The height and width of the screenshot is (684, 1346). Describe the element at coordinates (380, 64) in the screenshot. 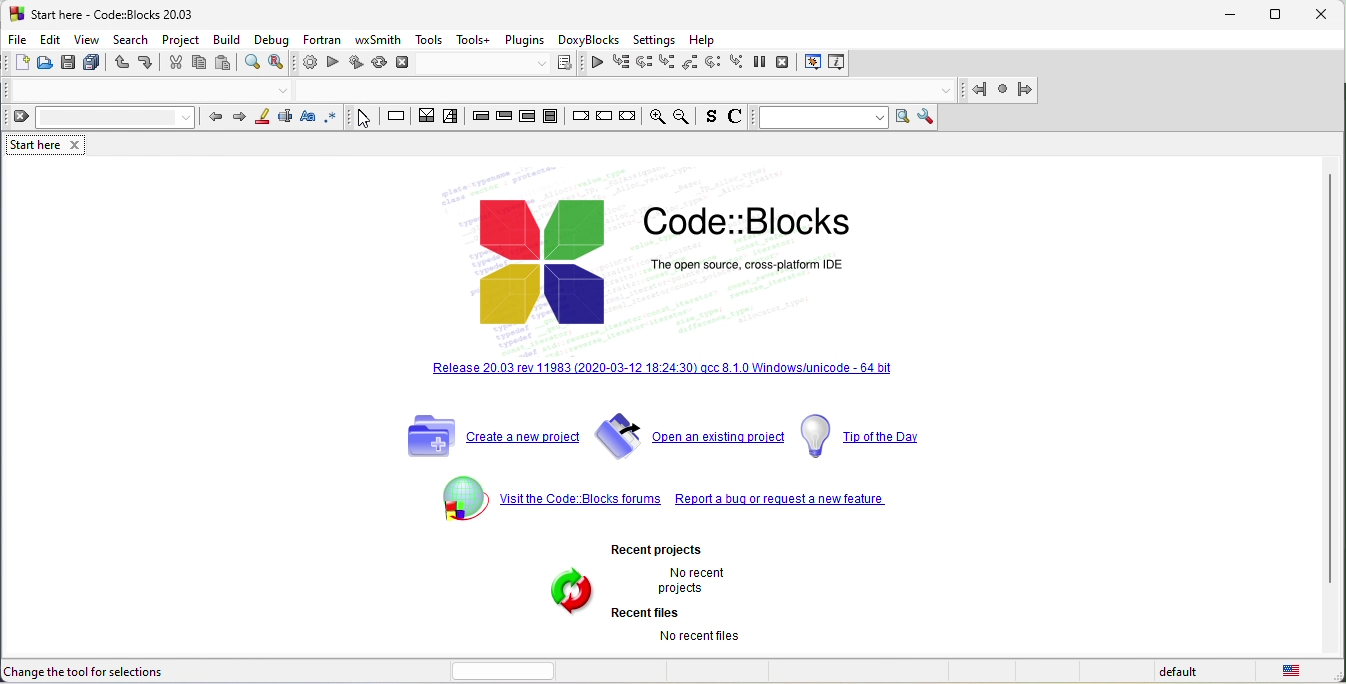

I see `rebuild` at that location.